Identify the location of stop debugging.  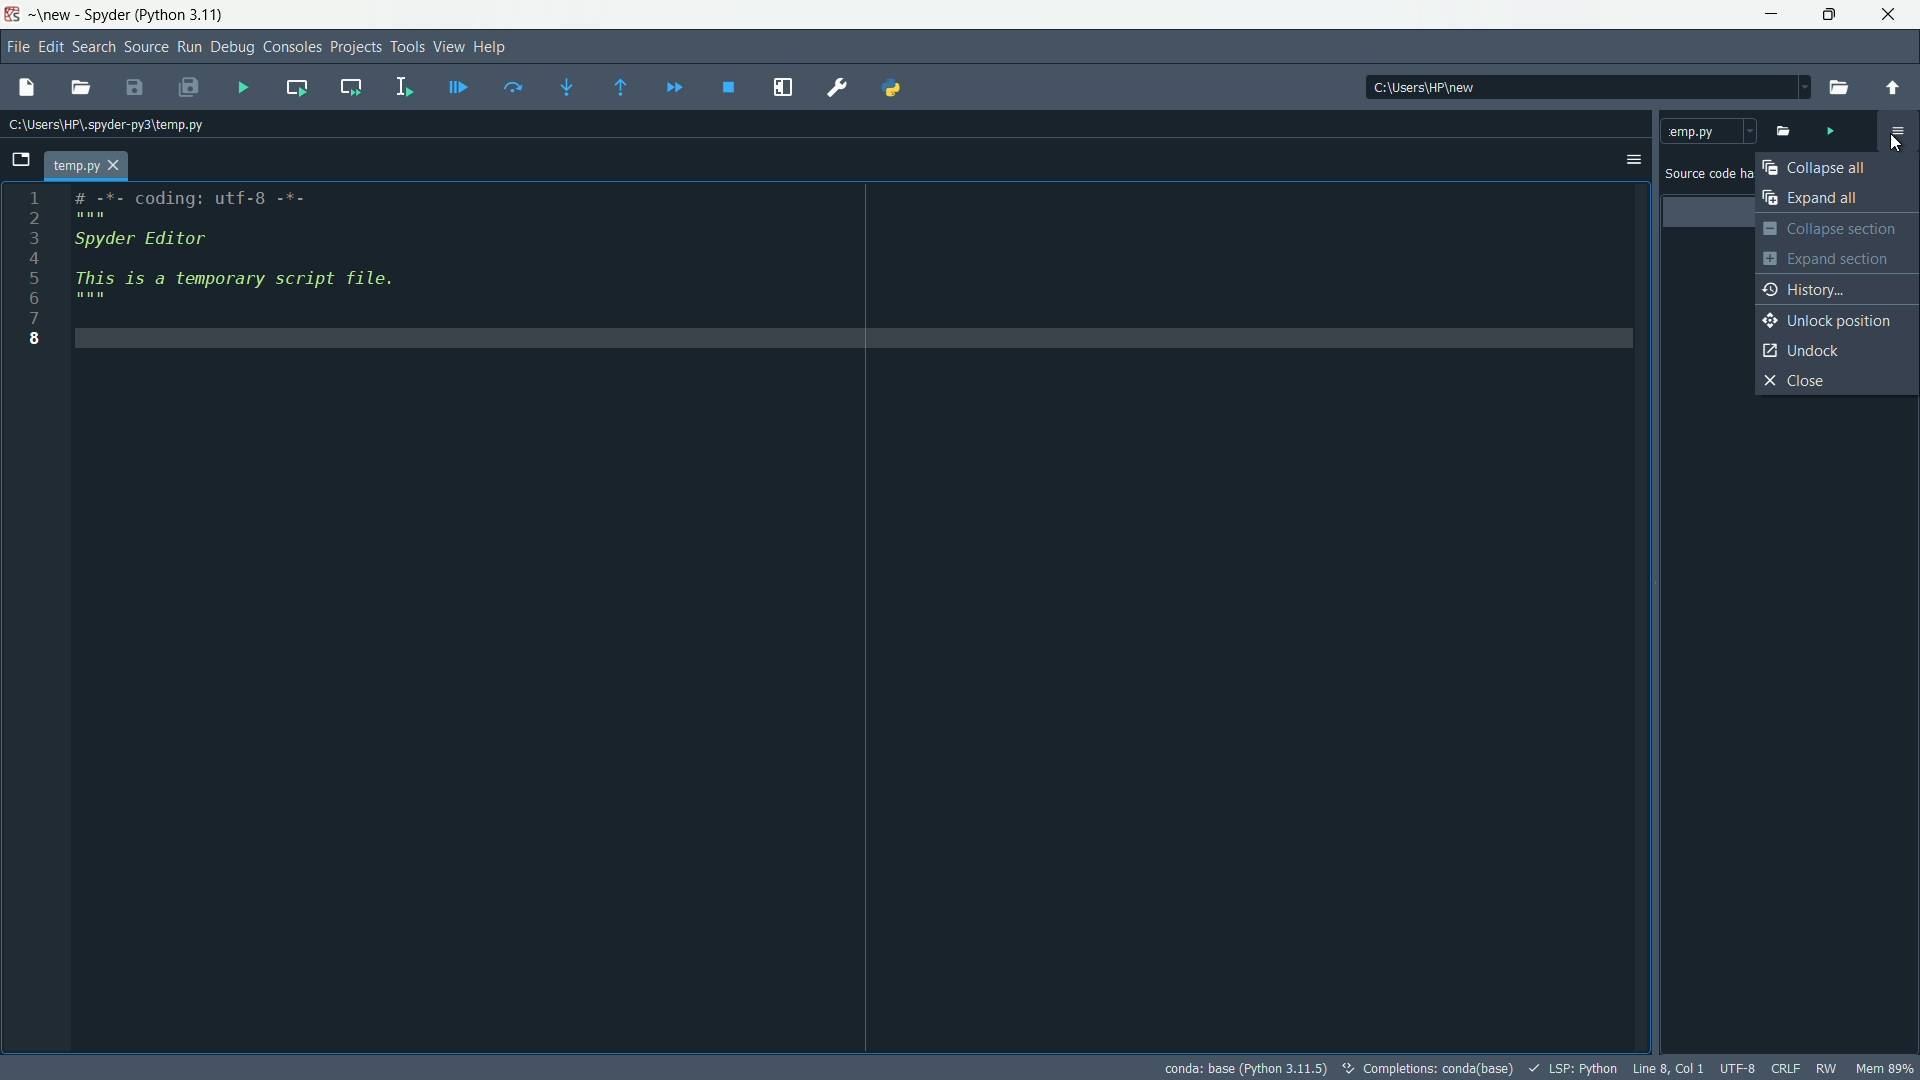
(731, 87).